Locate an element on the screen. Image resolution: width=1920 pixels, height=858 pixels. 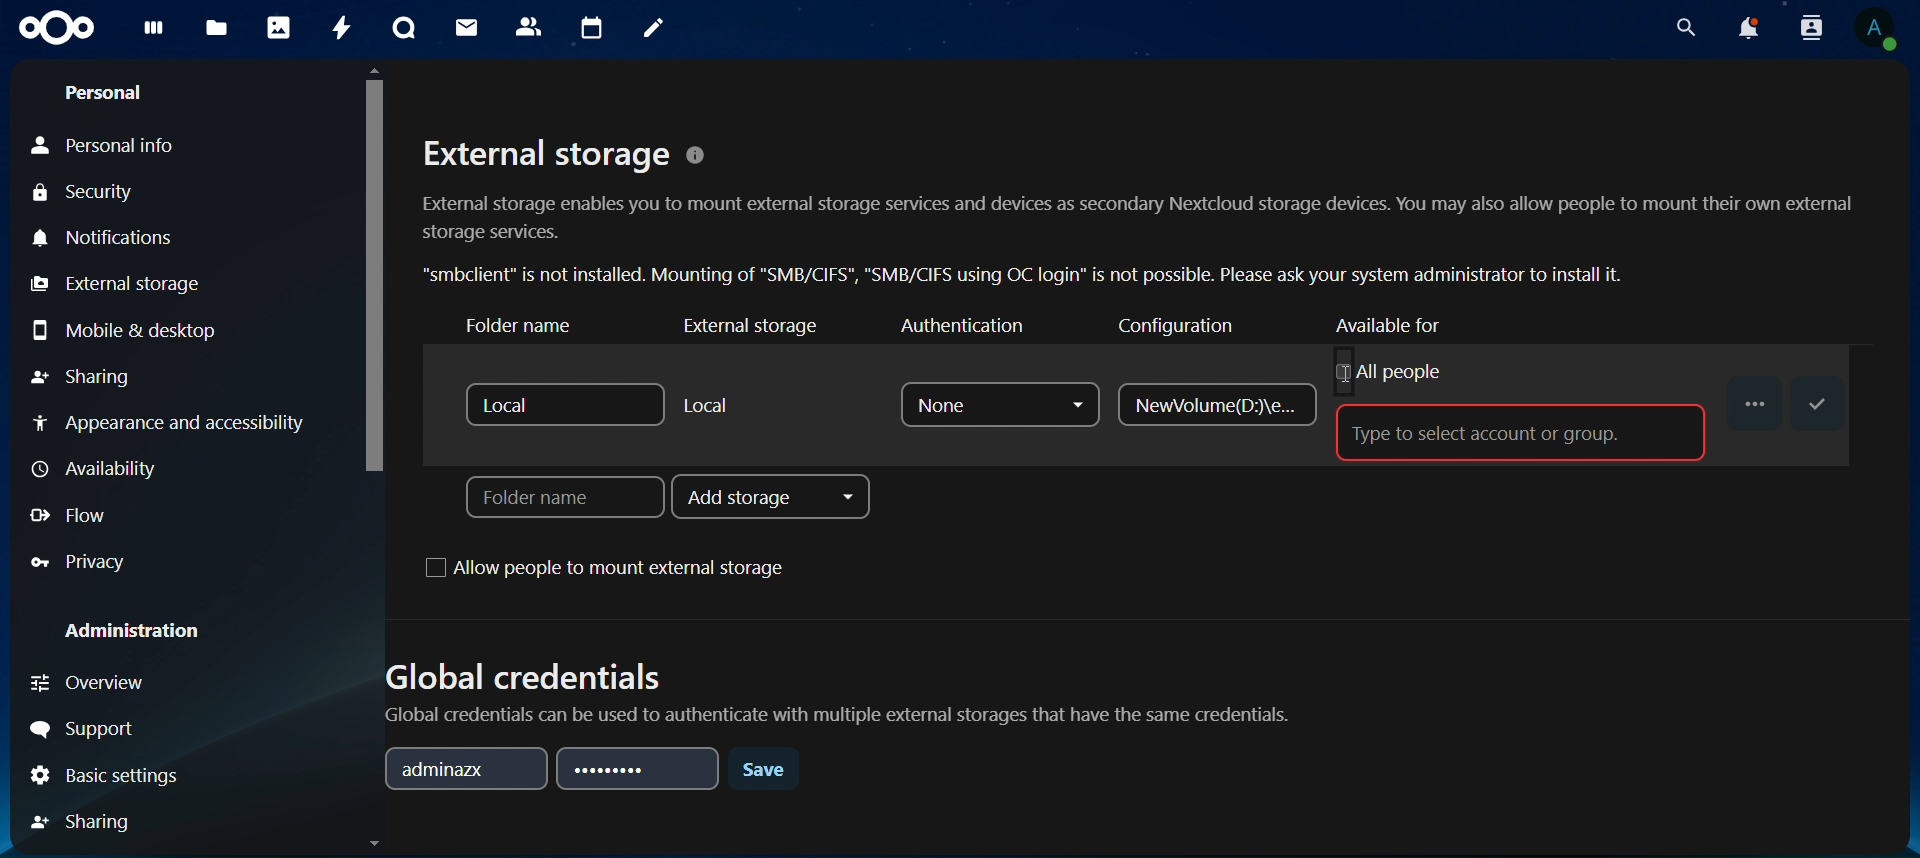
flow is located at coordinates (73, 517).